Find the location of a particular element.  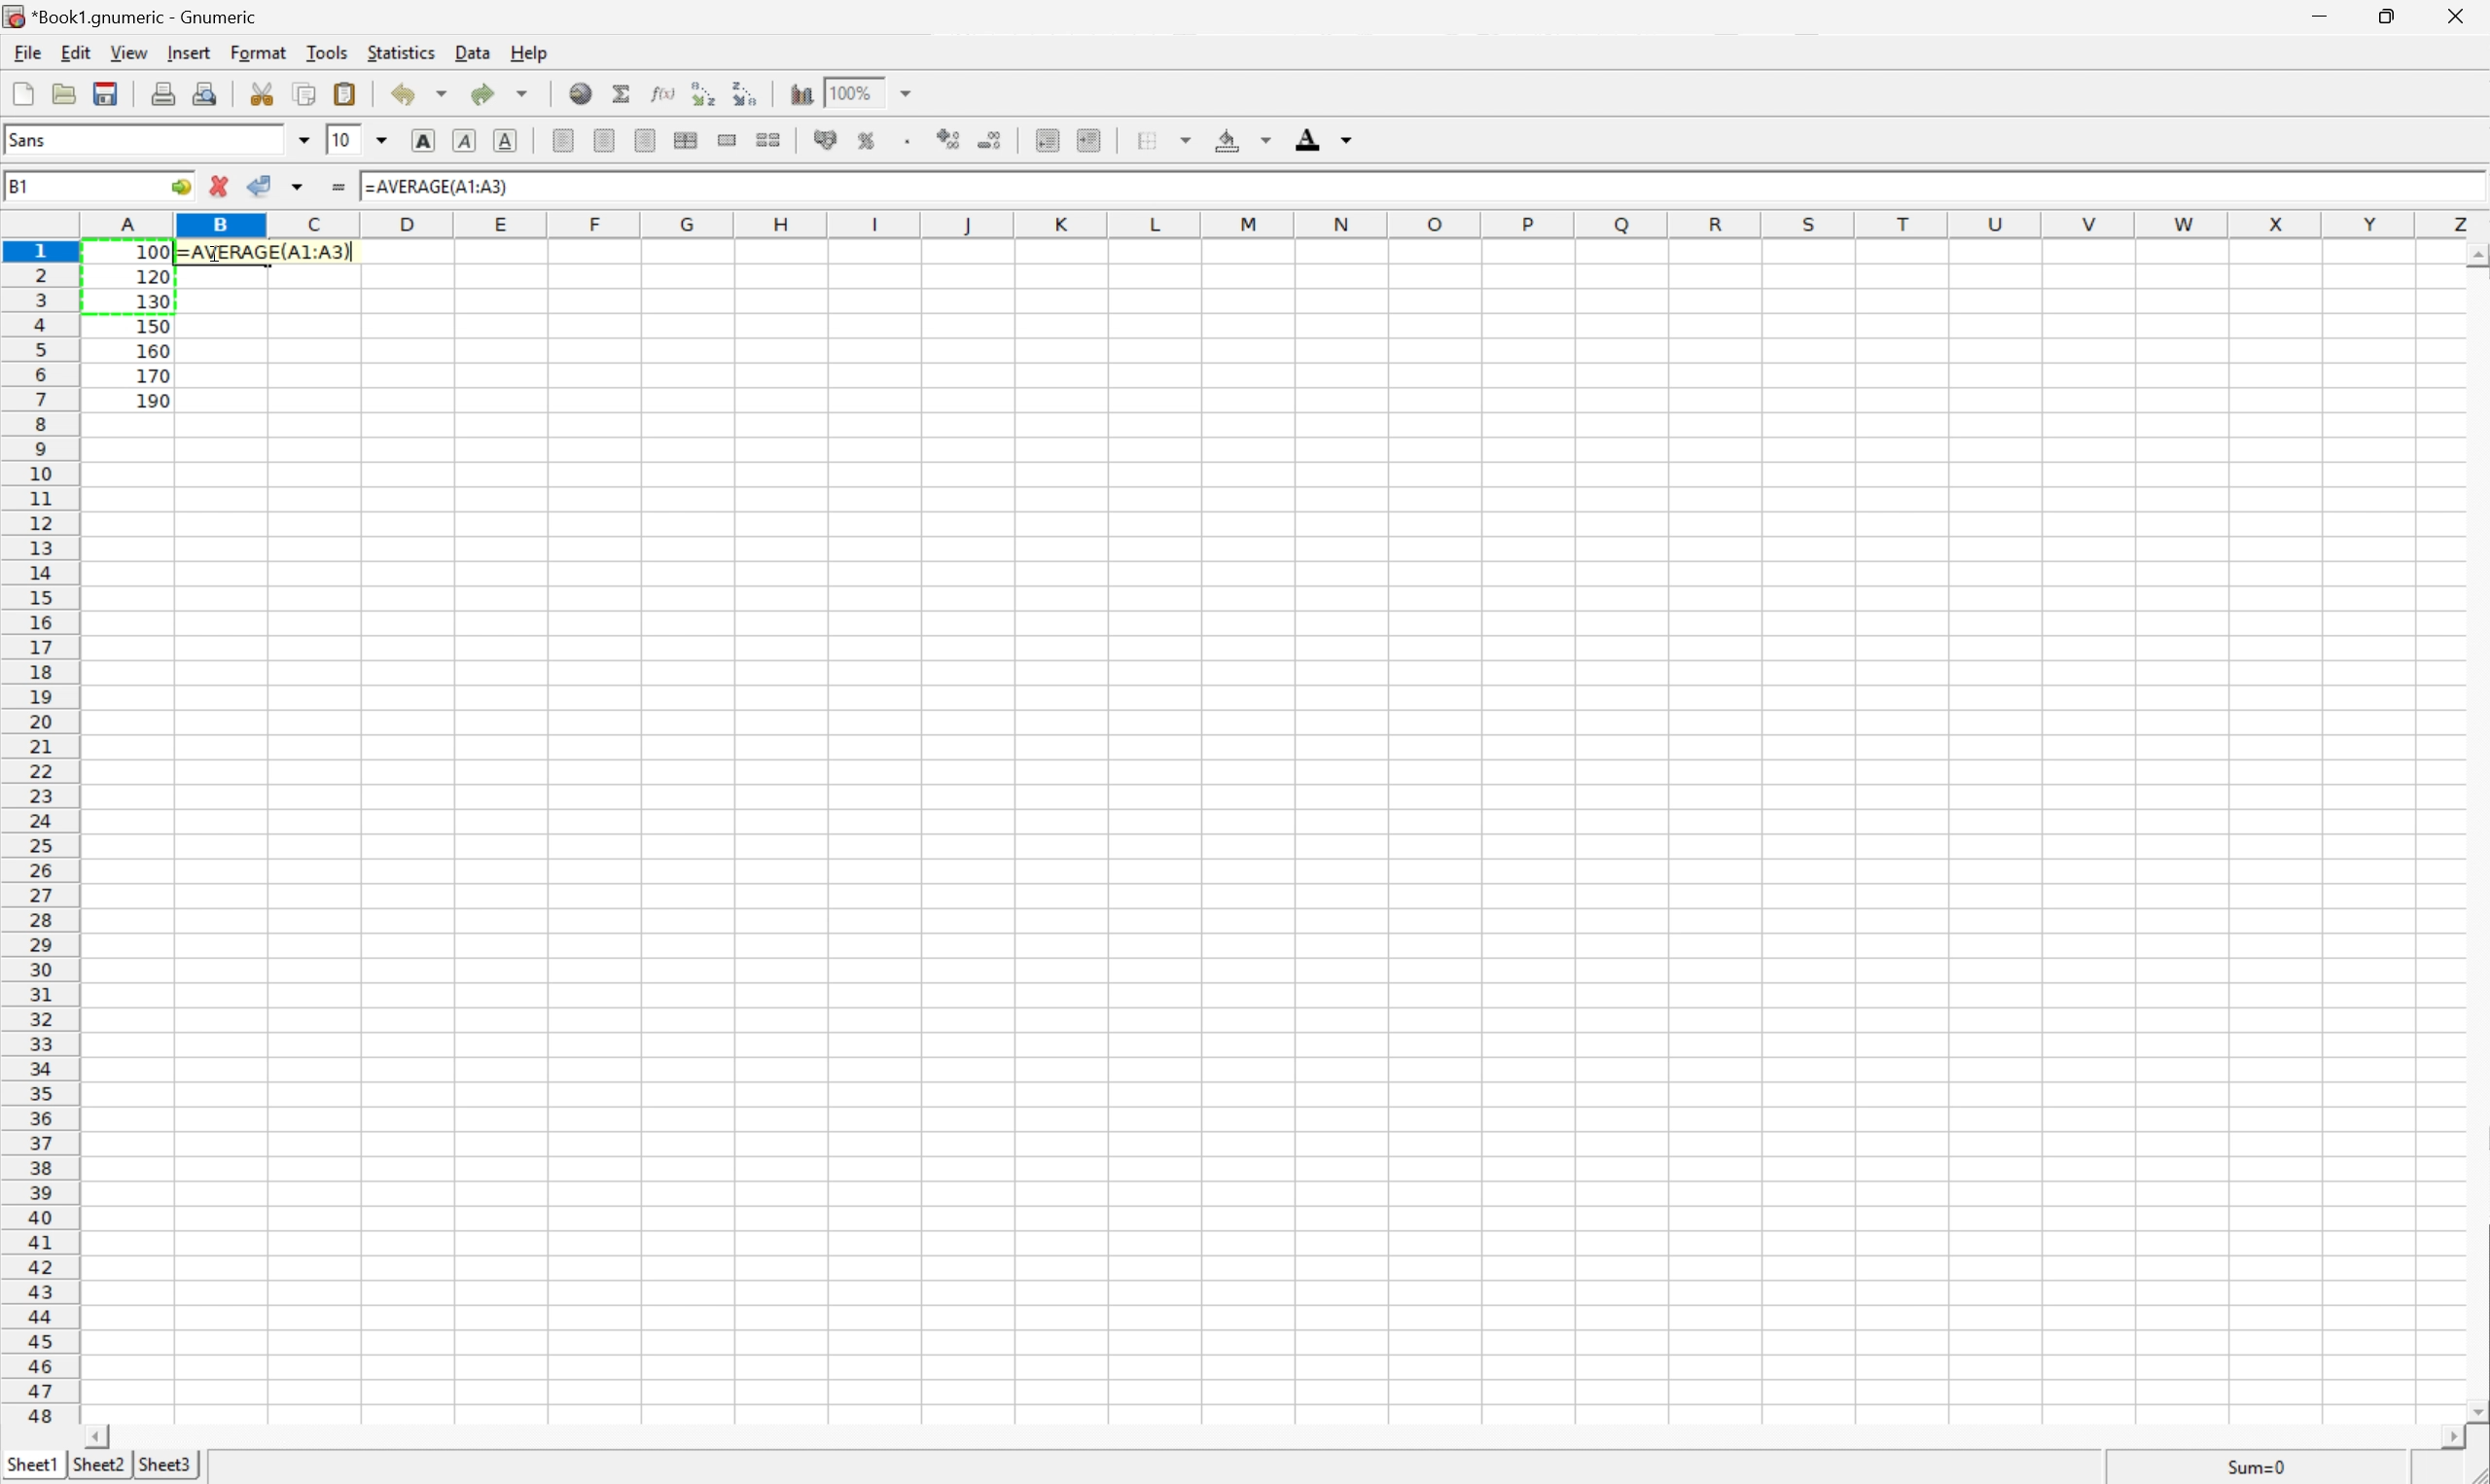

100 is located at coordinates (153, 250).